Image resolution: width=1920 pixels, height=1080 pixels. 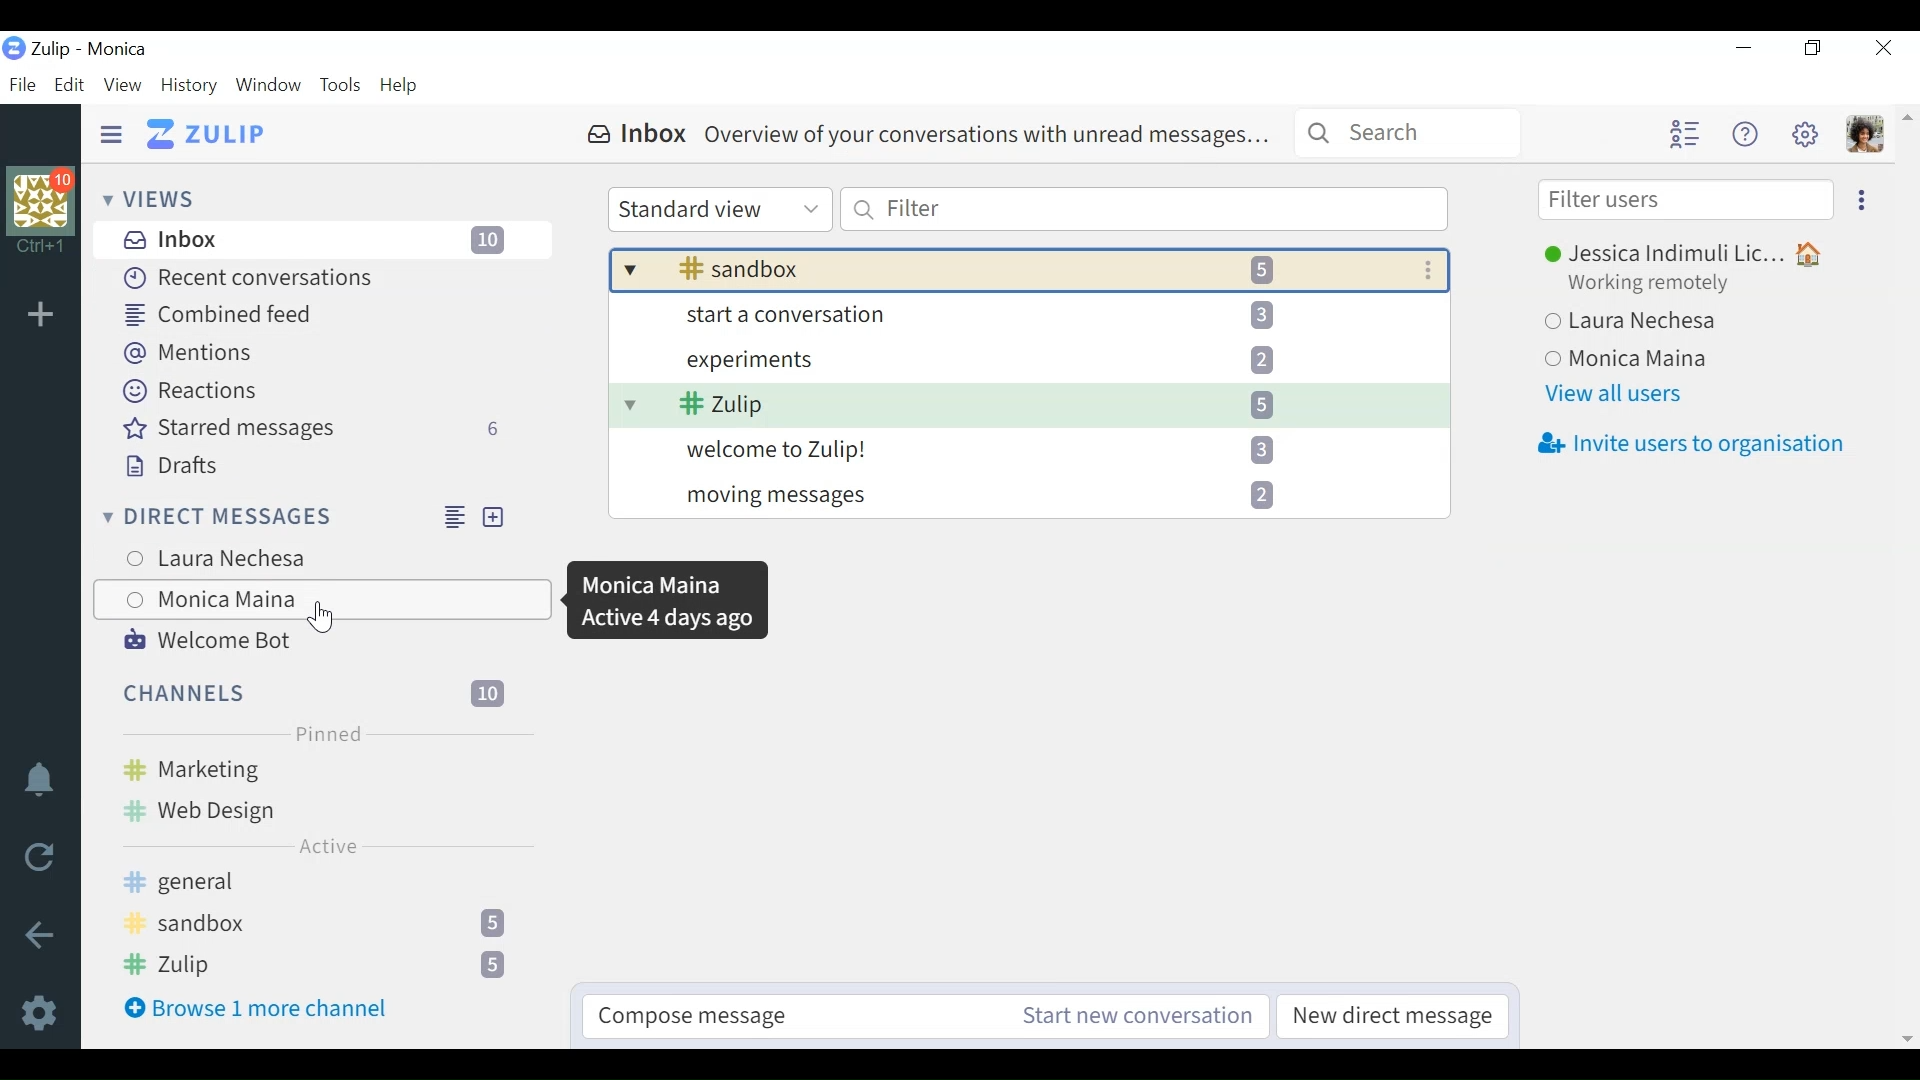 What do you see at coordinates (1684, 133) in the screenshot?
I see `Hide user list` at bounding box center [1684, 133].